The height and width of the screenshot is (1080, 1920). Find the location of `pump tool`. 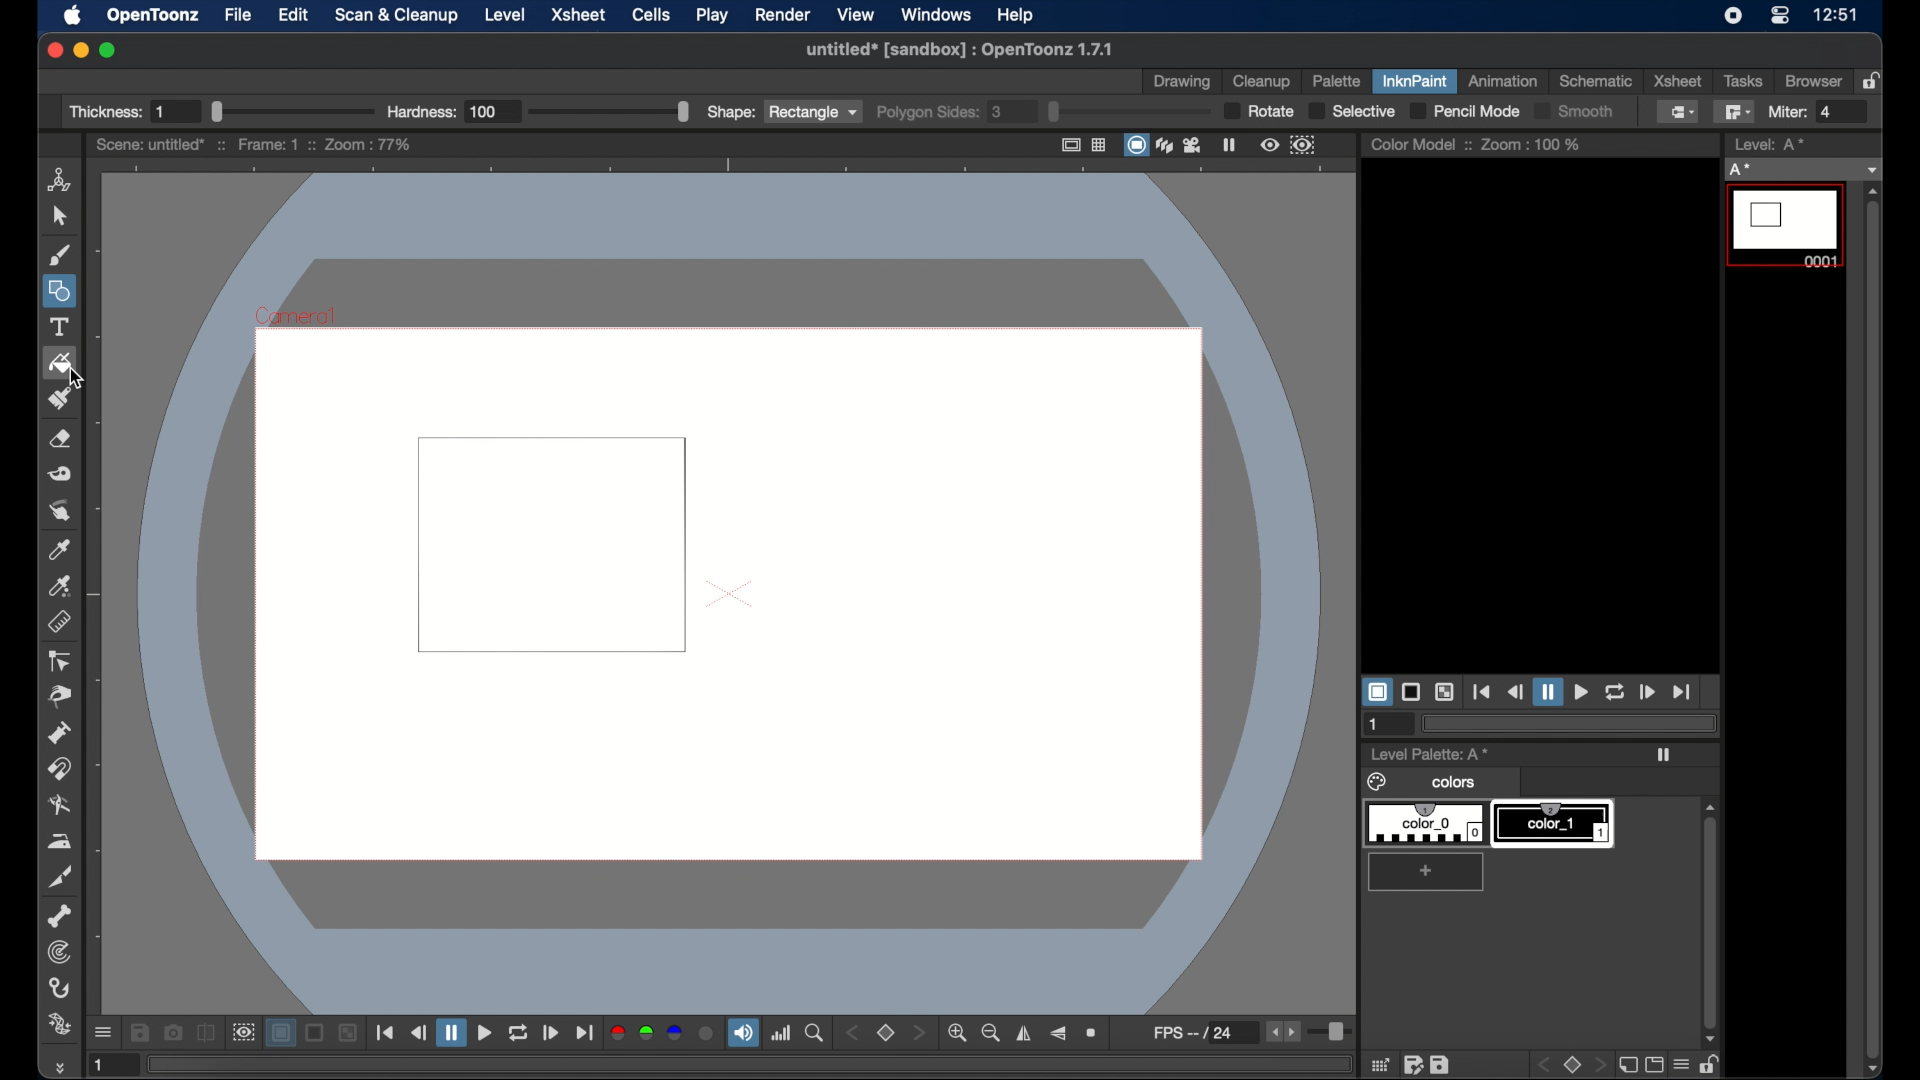

pump tool is located at coordinates (59, 733).